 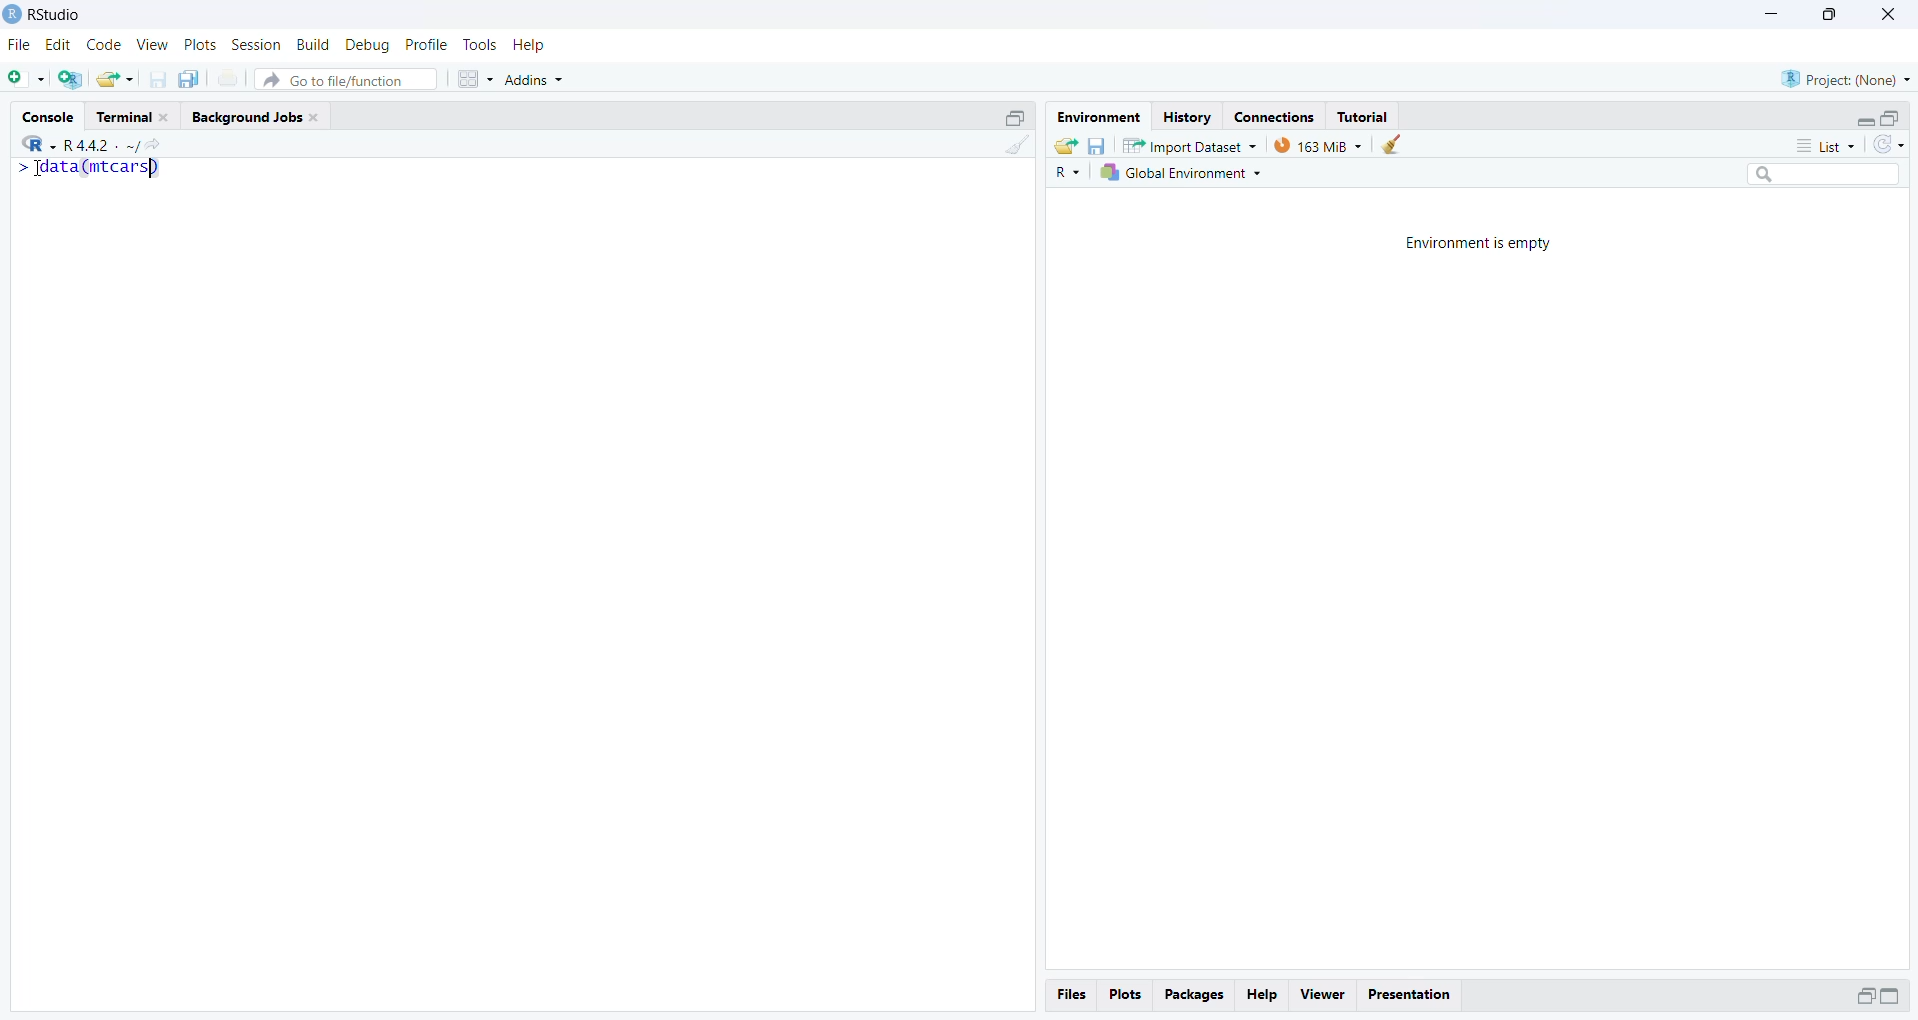 I want to click on Tutorial, so click(x=1365, y=117).